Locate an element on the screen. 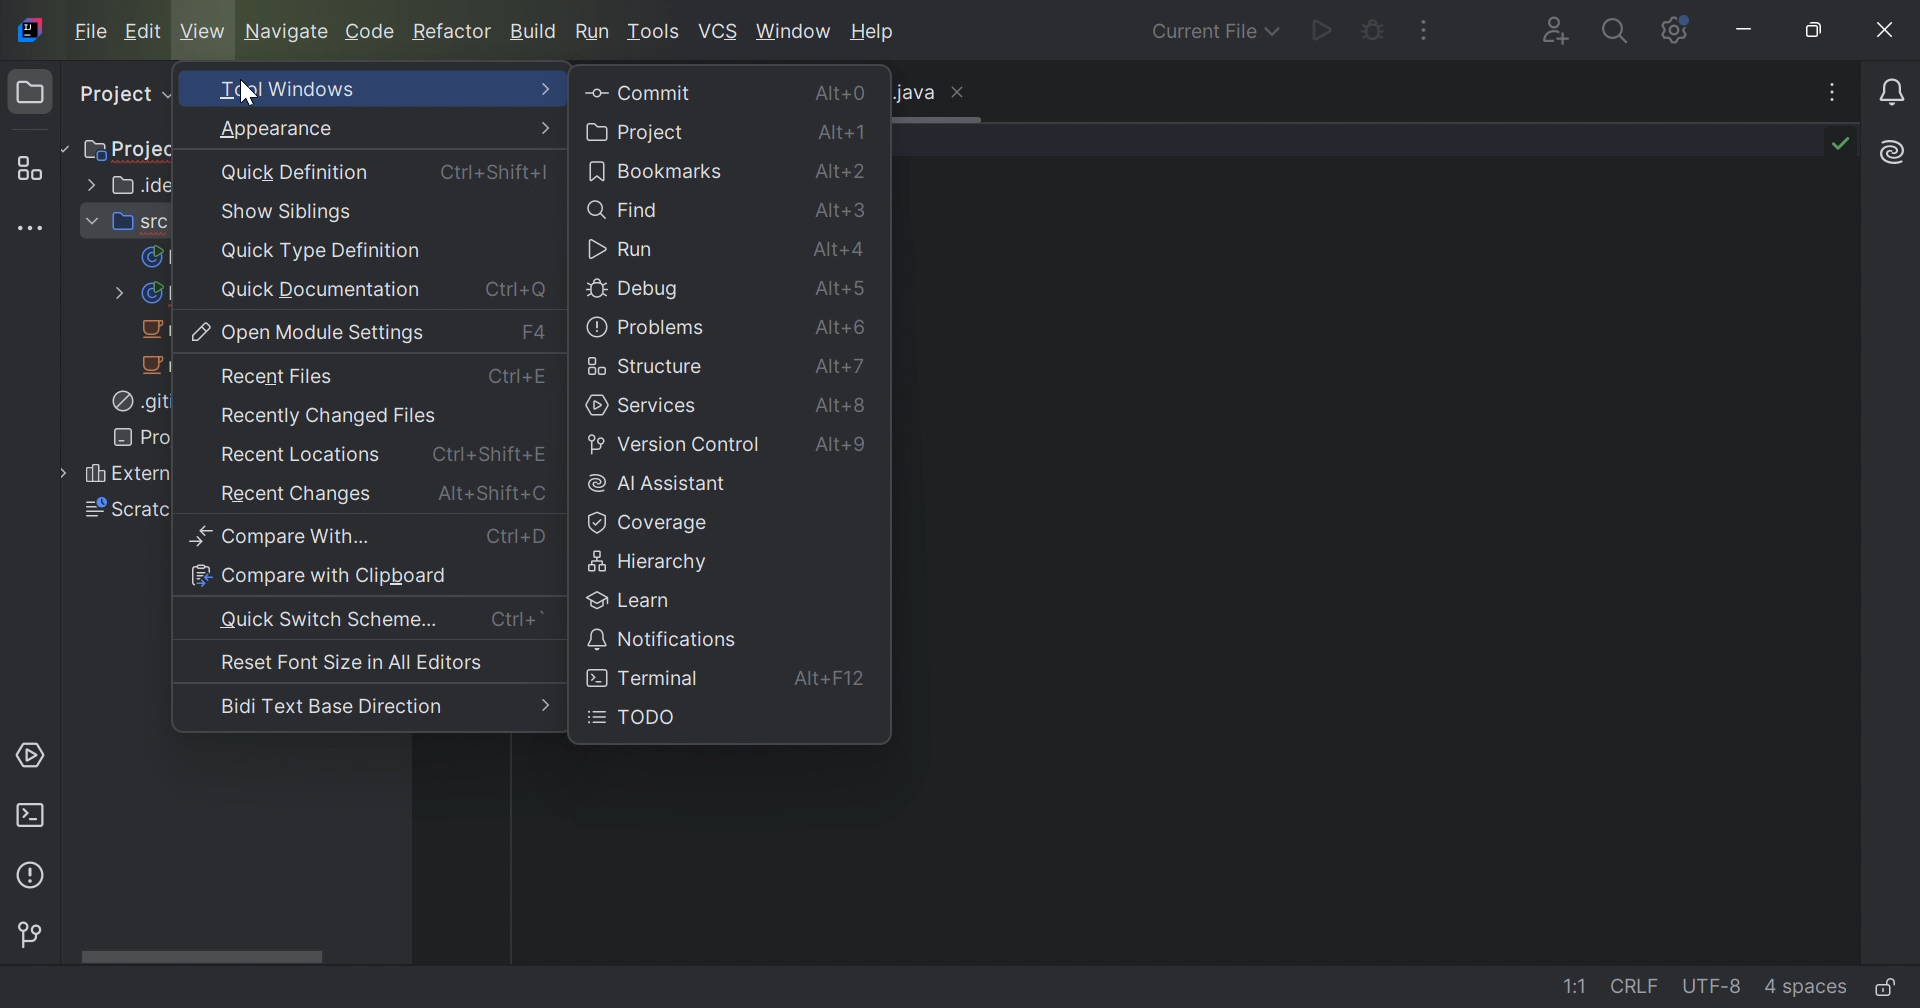 This screenshot has height=1008, width=1920. More actions is located at coordinates (1425, 29).